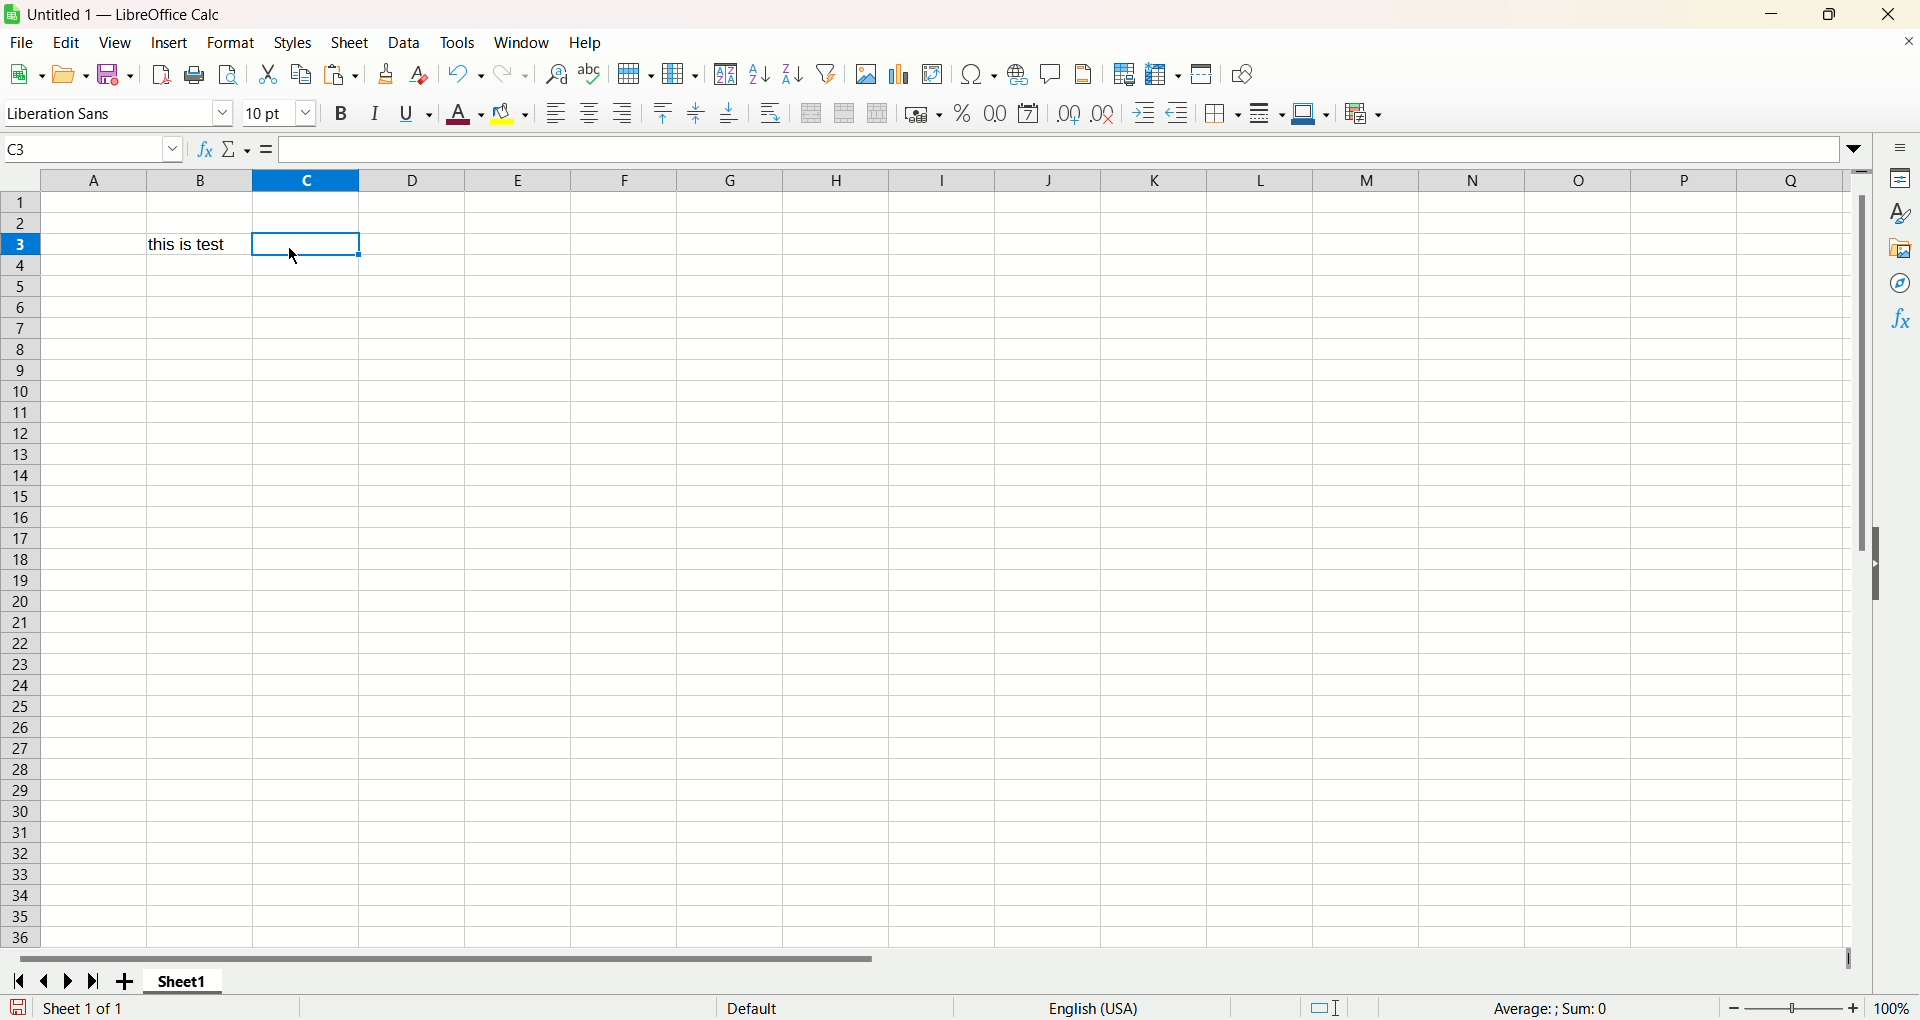  Describe the element at coordinates (866, 73) in the screenshot. I see `insert image` at that location.